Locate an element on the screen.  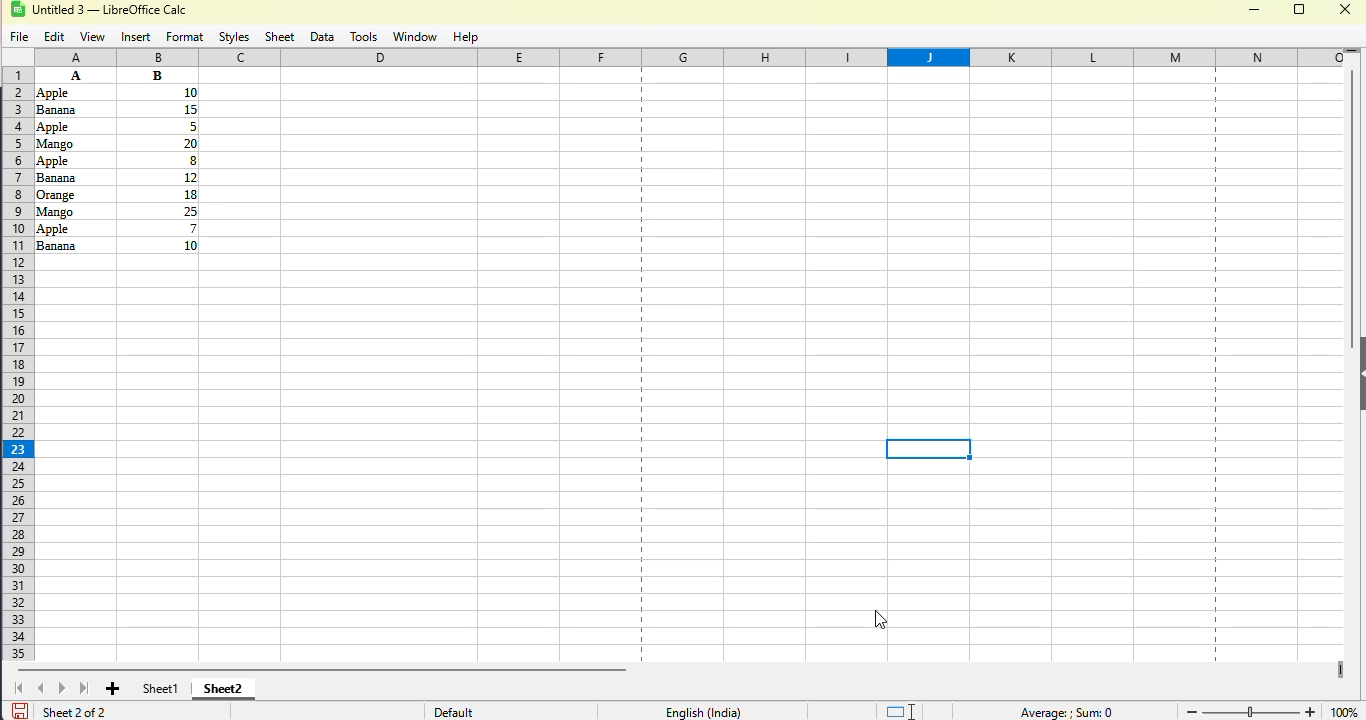
click to save document is located at coordinates (19, 710).